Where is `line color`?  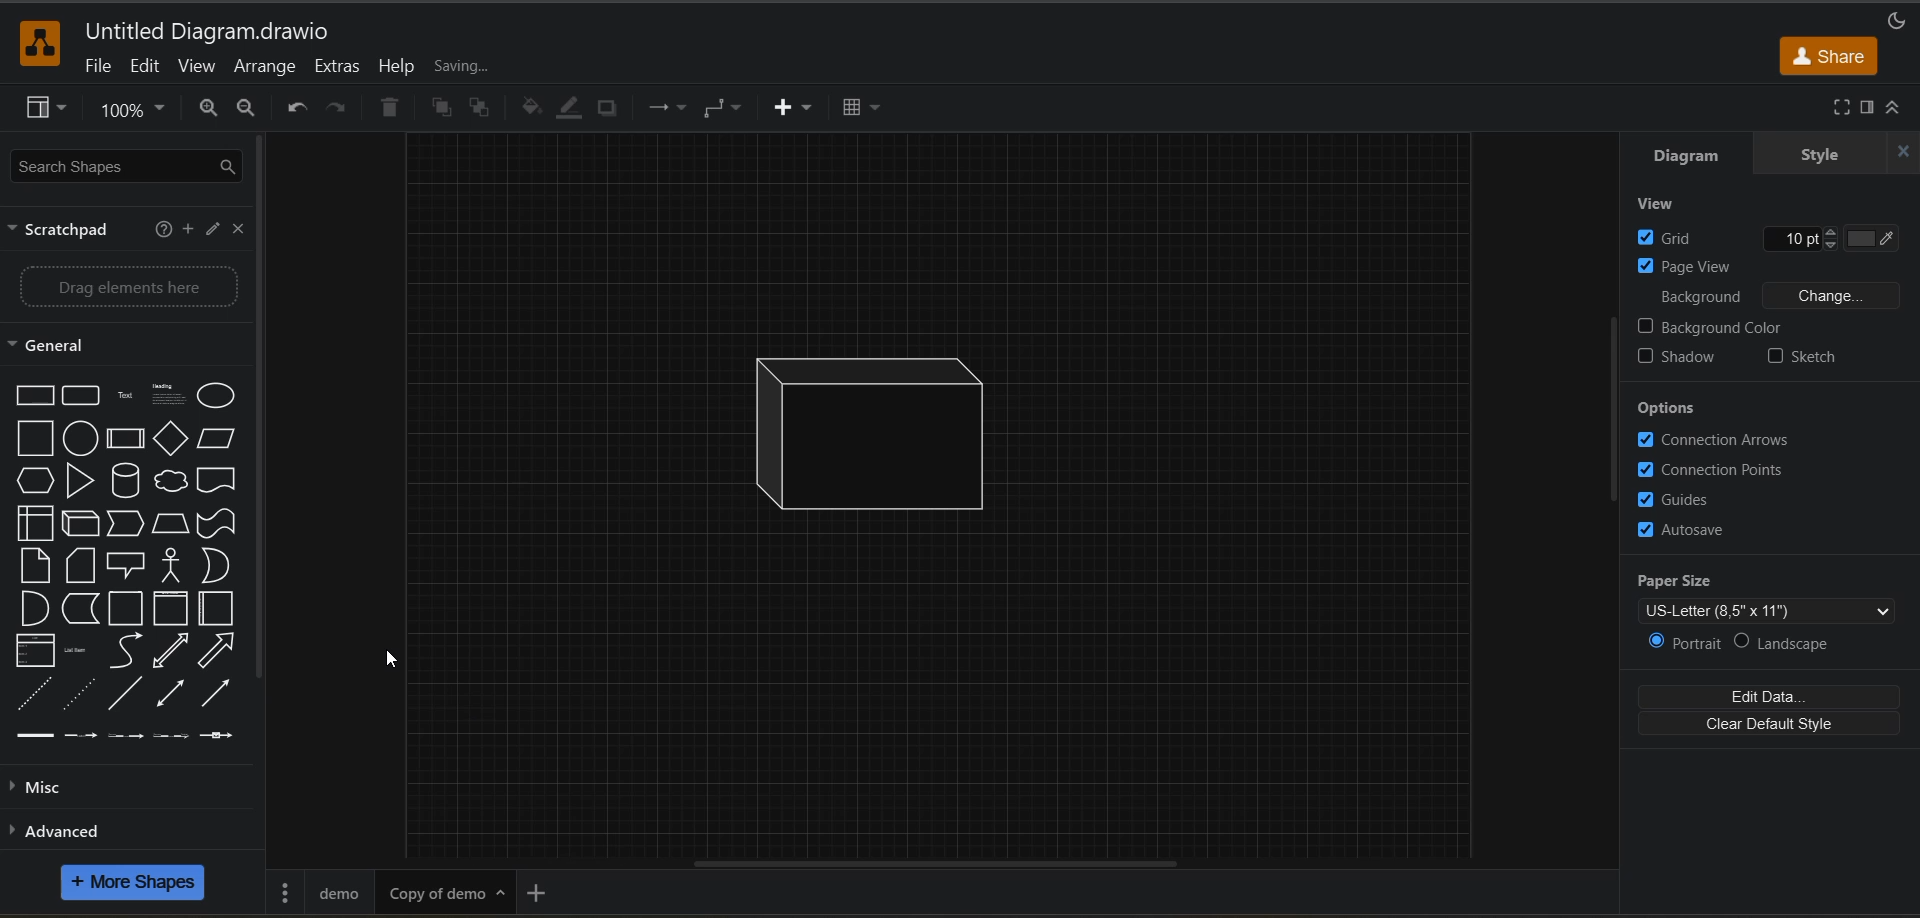
line color is located at coordinates (571, 109).